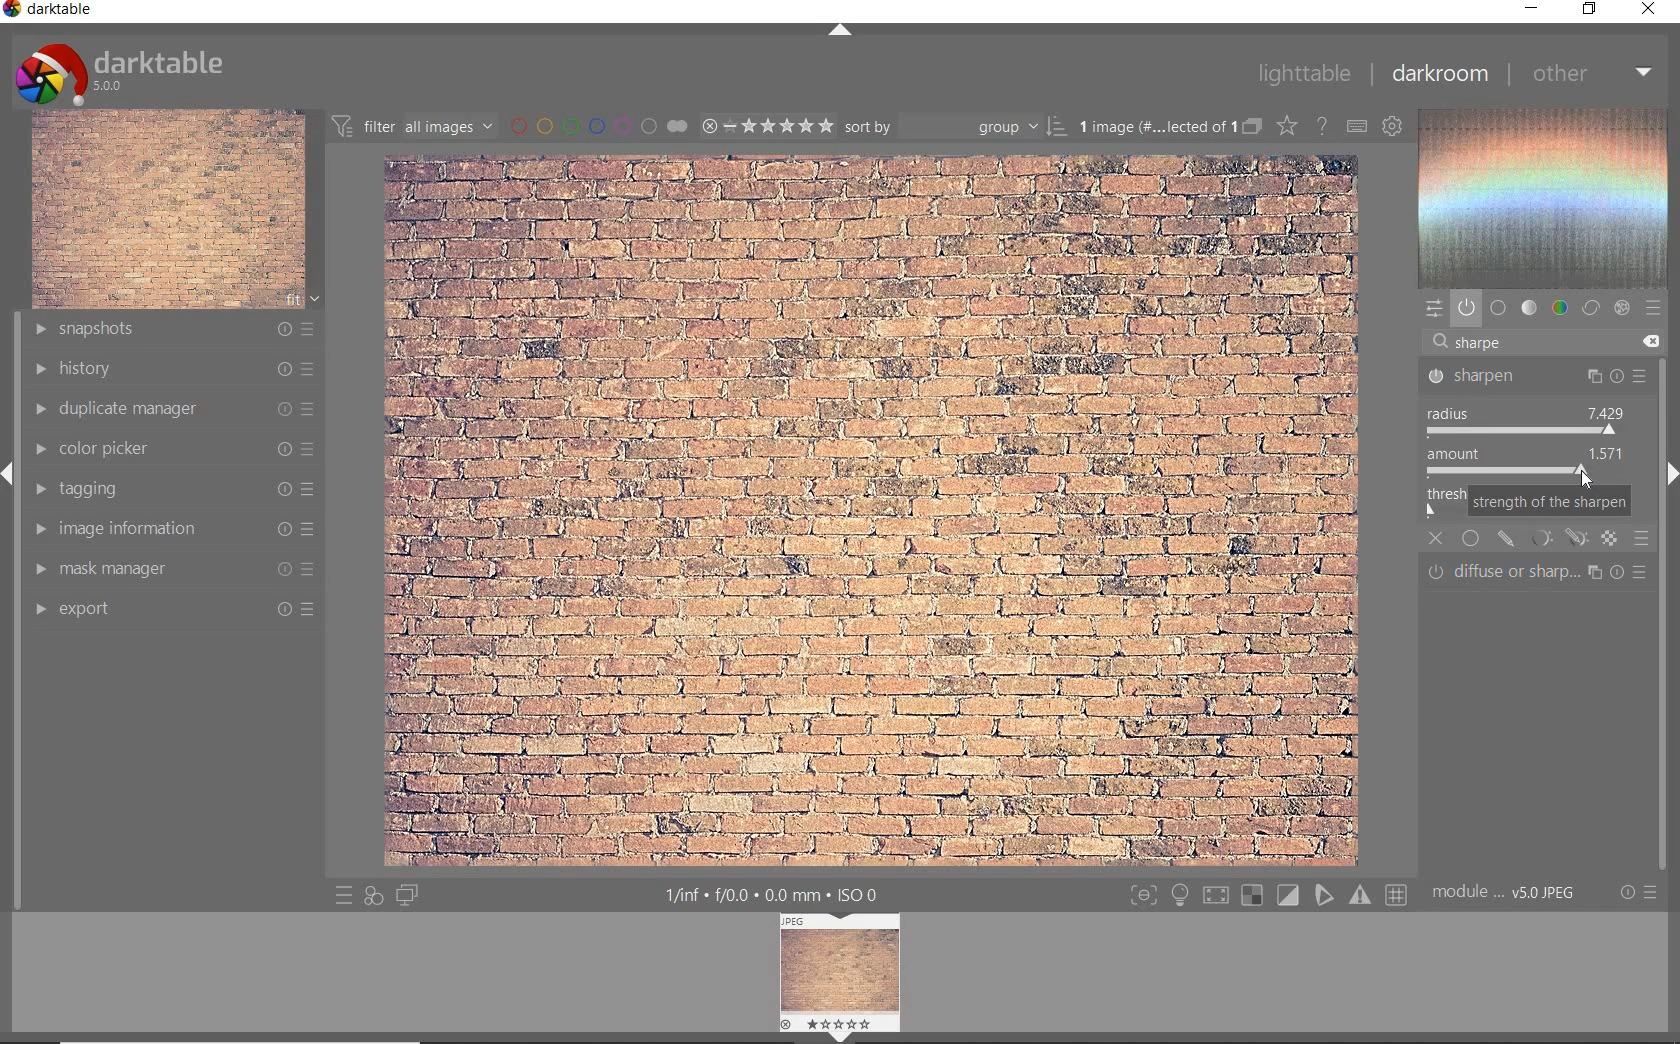 The width and height of the screenshot is (1680, 1044). What do you see at coordinates (1654, 342) in the screenshot?
I see `DELETED` at bounding box center [1654, 342].